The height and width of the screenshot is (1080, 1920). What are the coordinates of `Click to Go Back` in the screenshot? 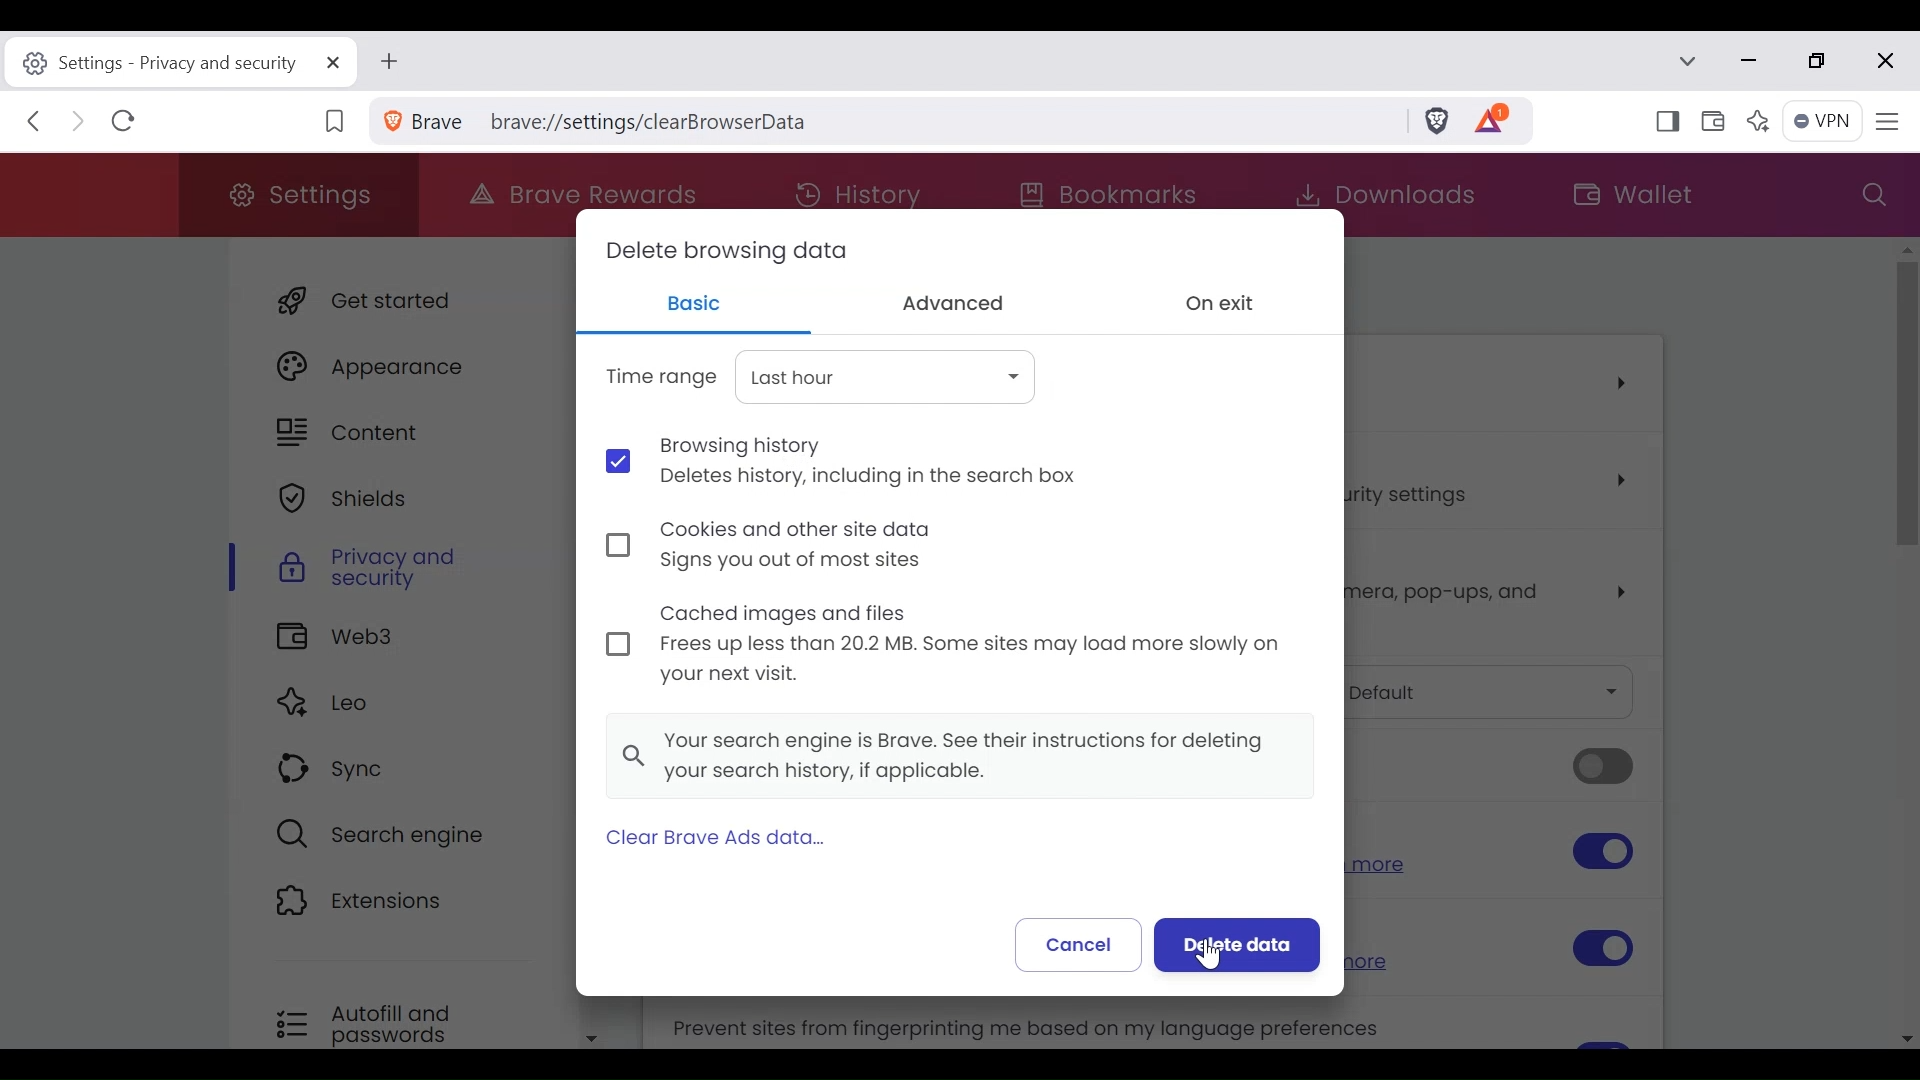 It's located at (39, 125).